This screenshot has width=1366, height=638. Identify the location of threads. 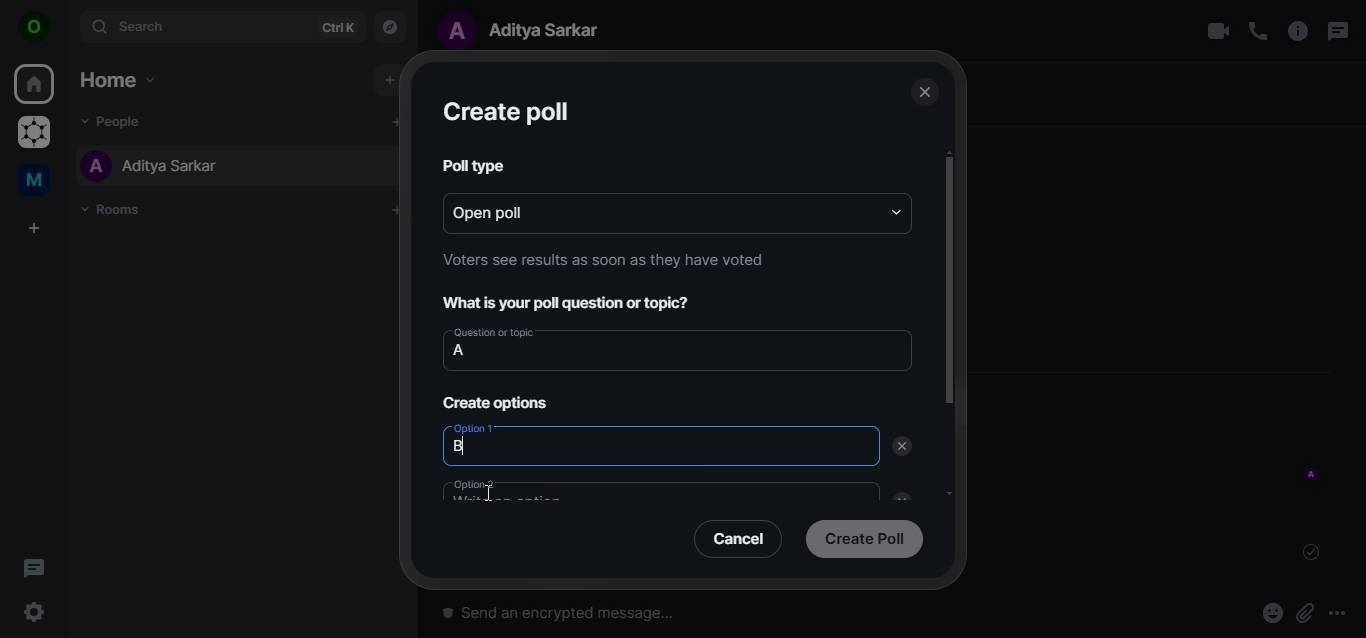
(1336, 31).